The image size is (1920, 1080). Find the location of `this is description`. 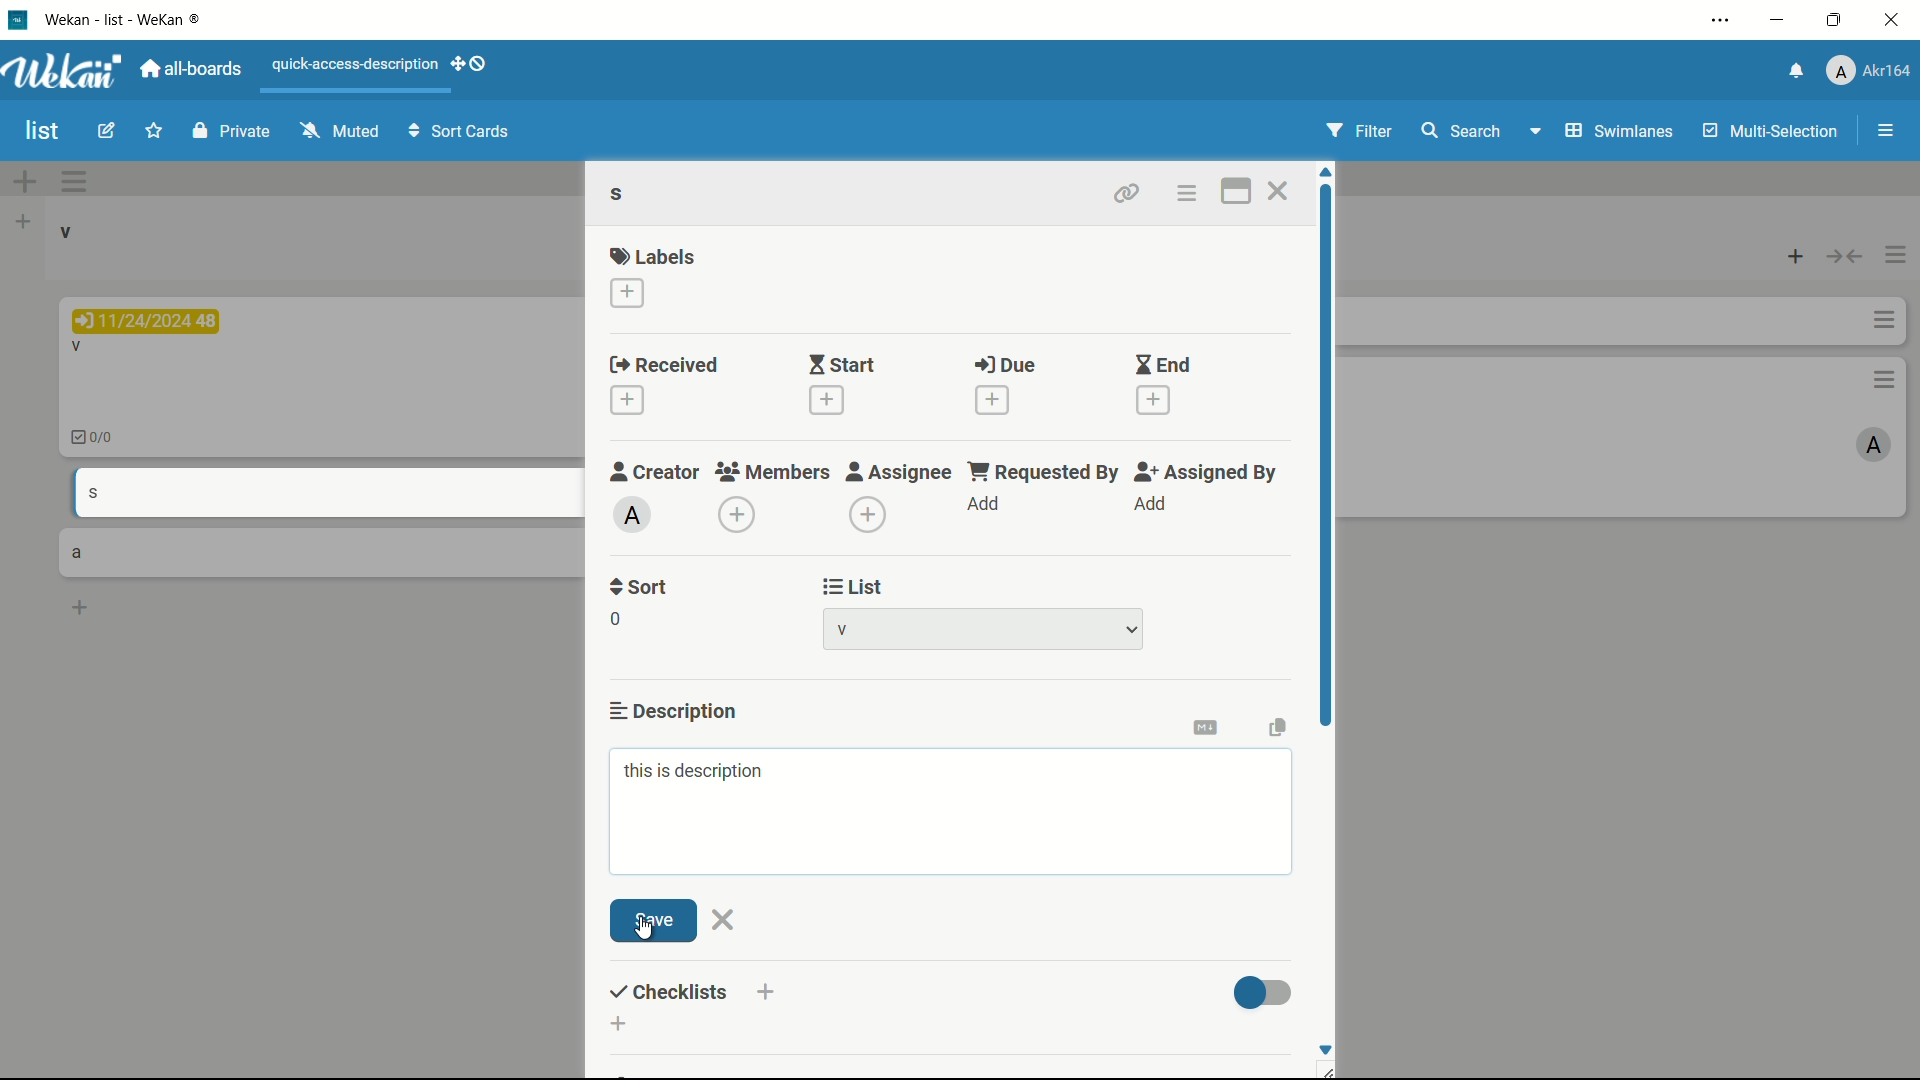

this is description is located at coordinates (695, 772).